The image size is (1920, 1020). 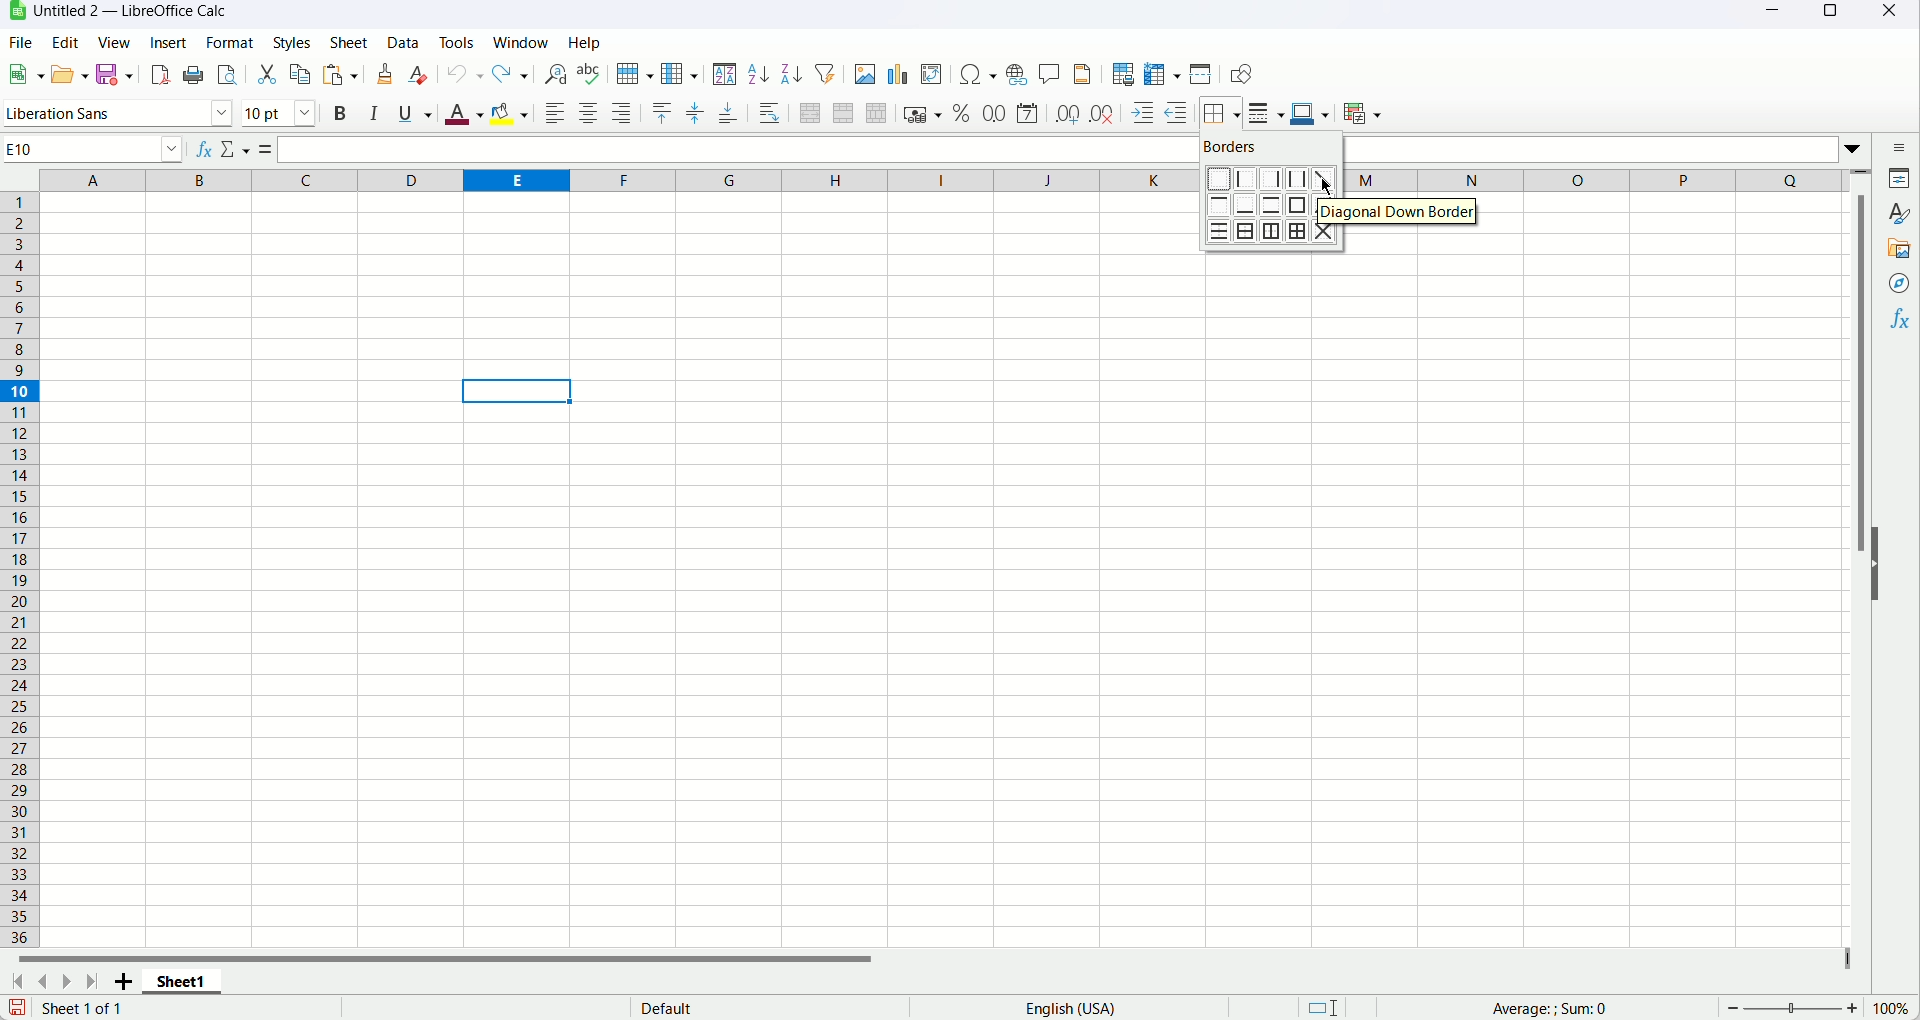 I want to click on Italic, so click(x=374, y=113).